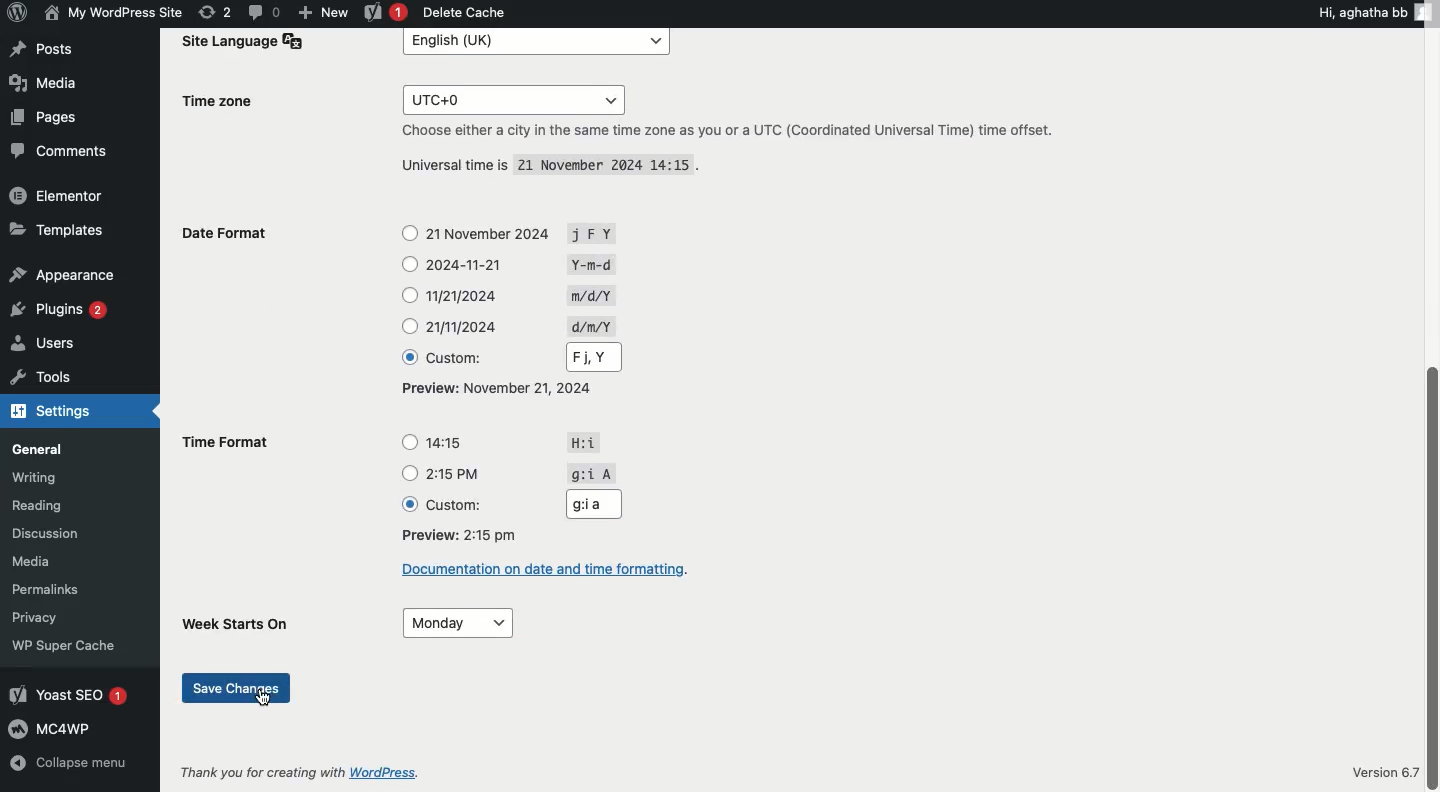 The height and width of the screenshot is (792, 1440). Describe the element at coordinates (111, 12) in the screenshot. I see `My wordpress Site` at that location.